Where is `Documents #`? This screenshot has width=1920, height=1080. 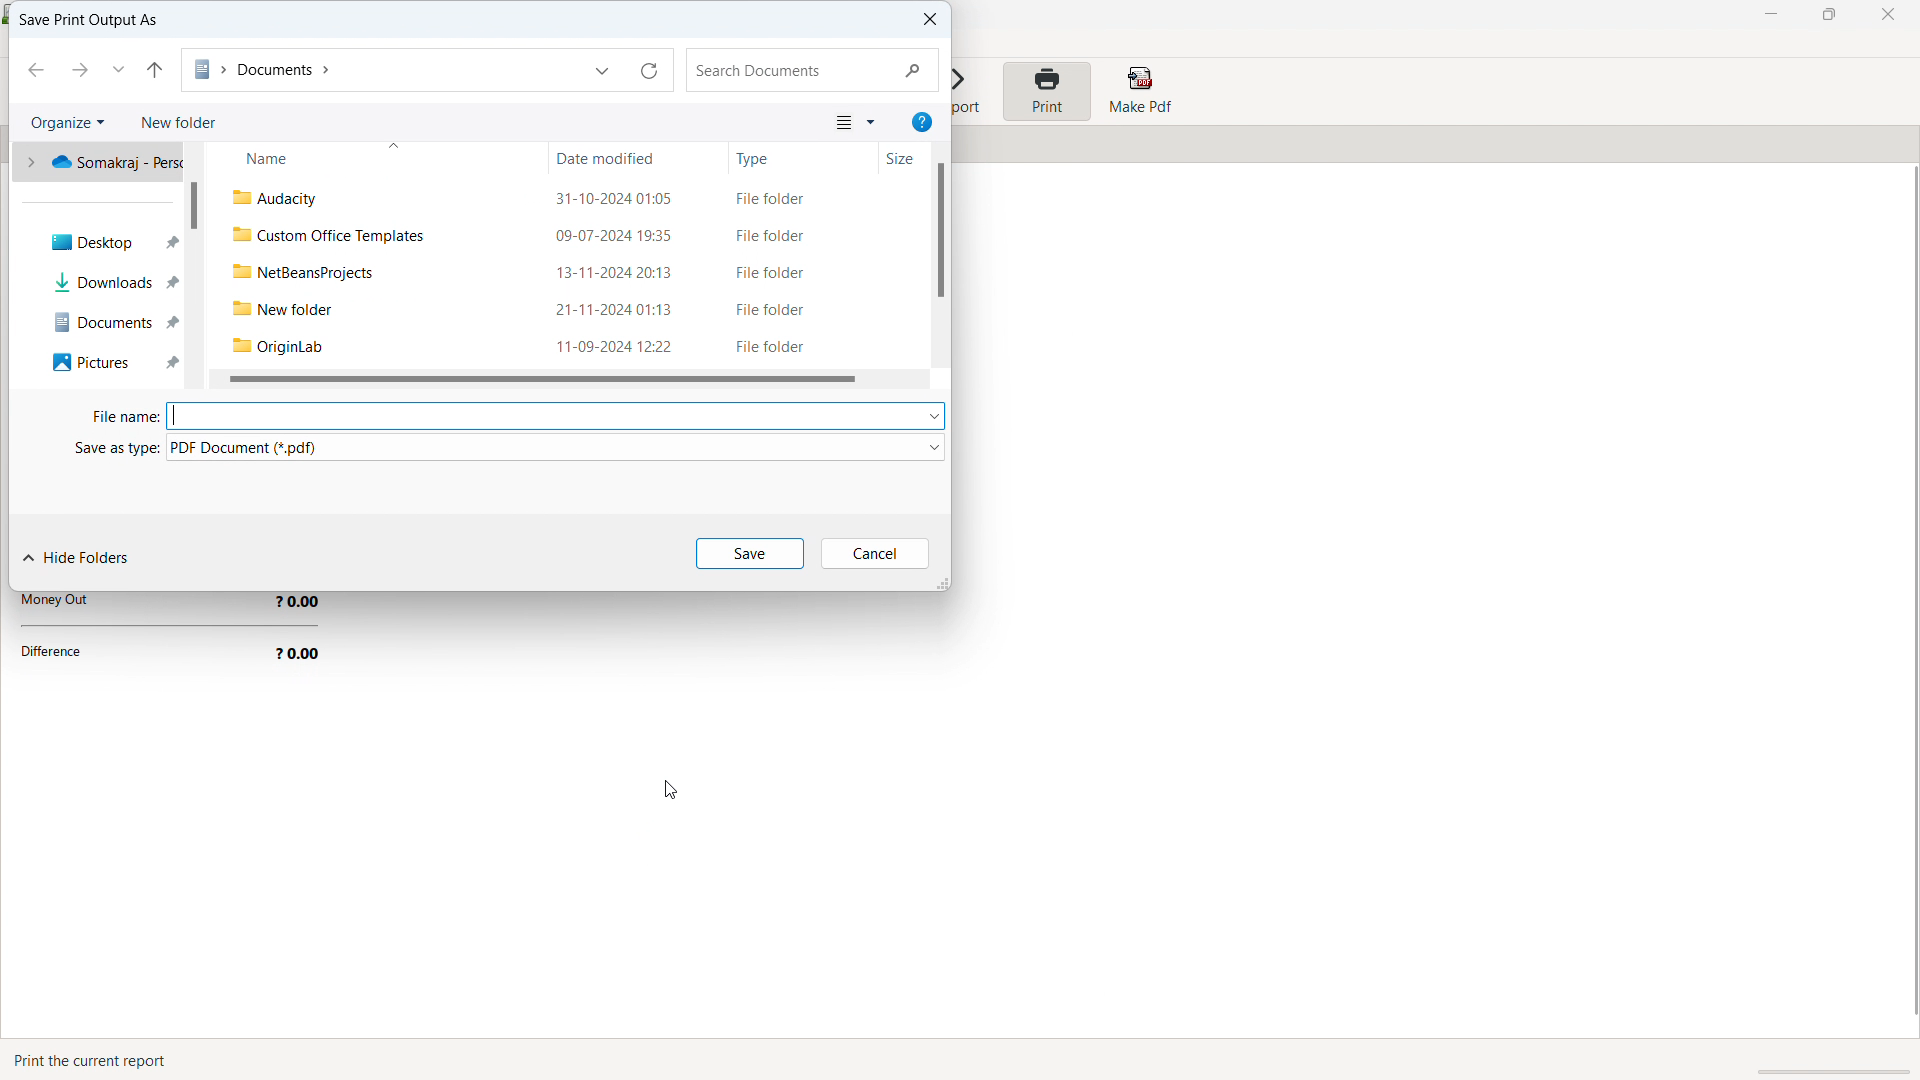
Documents # is located at coordinates (107, 318).